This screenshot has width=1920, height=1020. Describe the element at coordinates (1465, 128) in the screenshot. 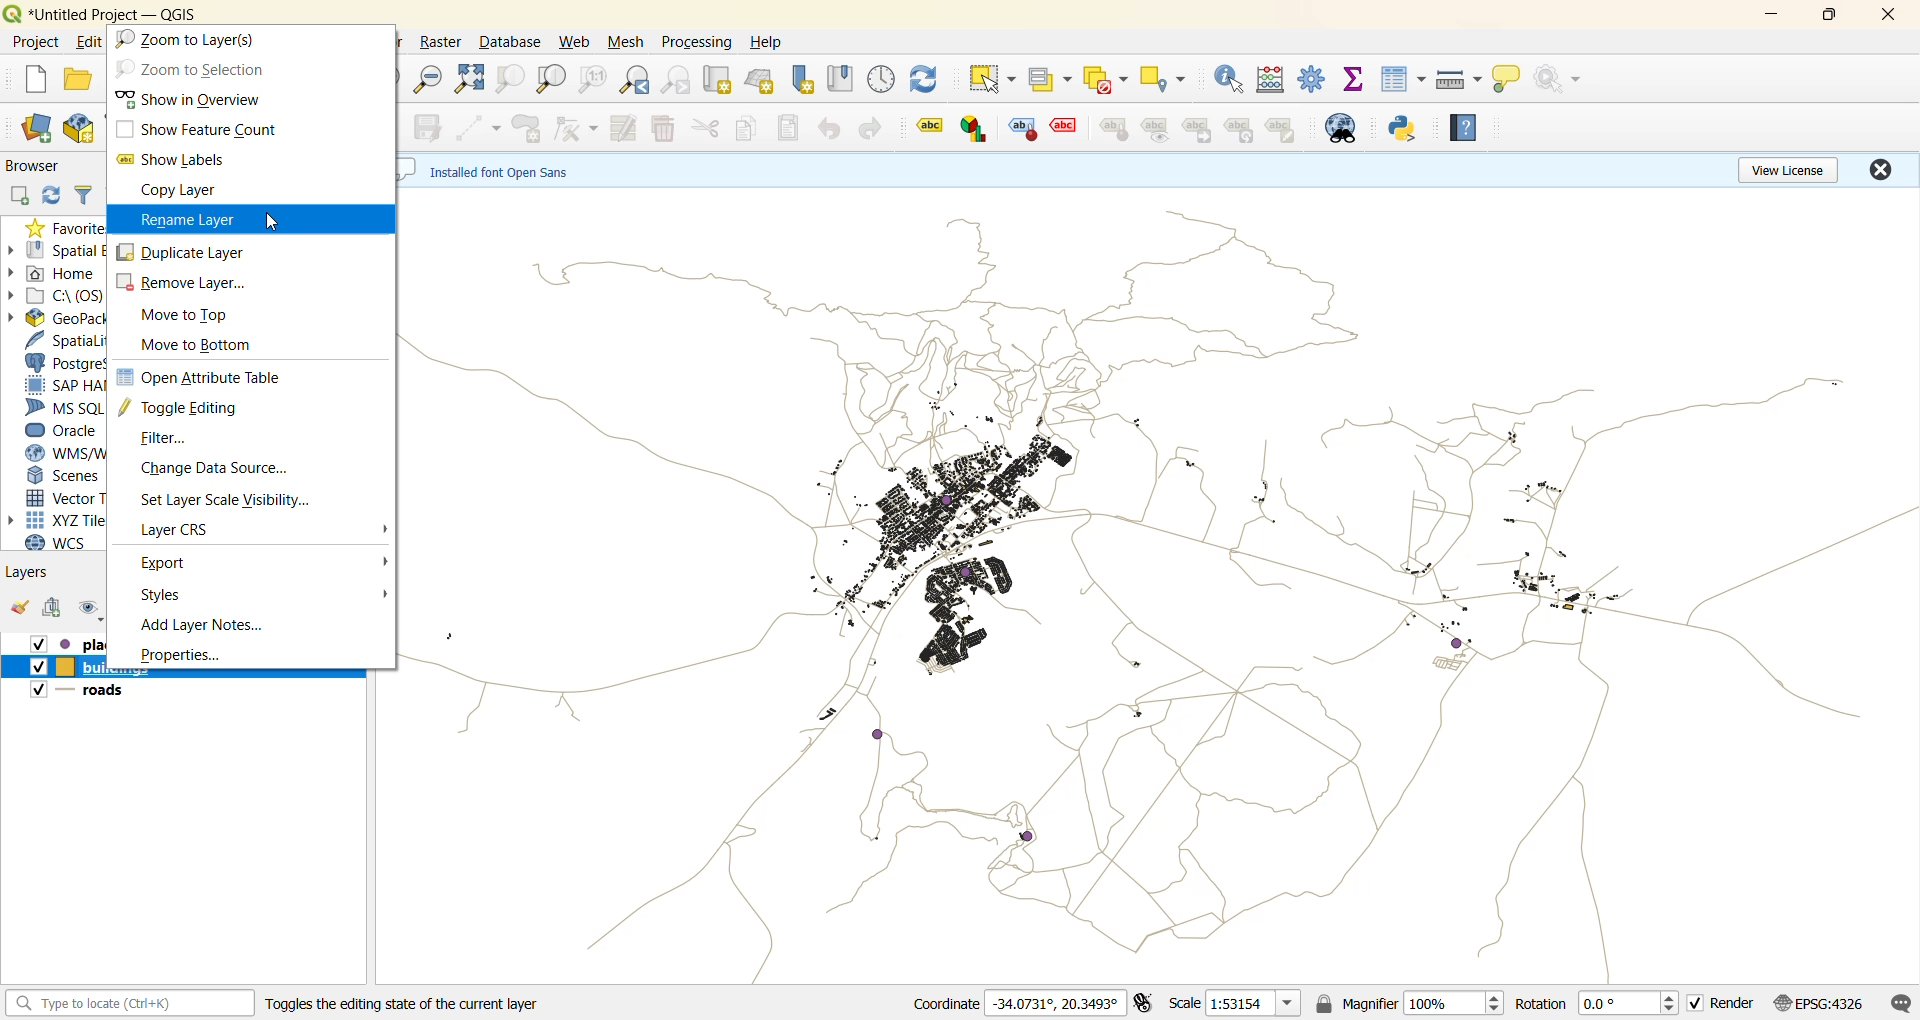

I see `help` at that location.